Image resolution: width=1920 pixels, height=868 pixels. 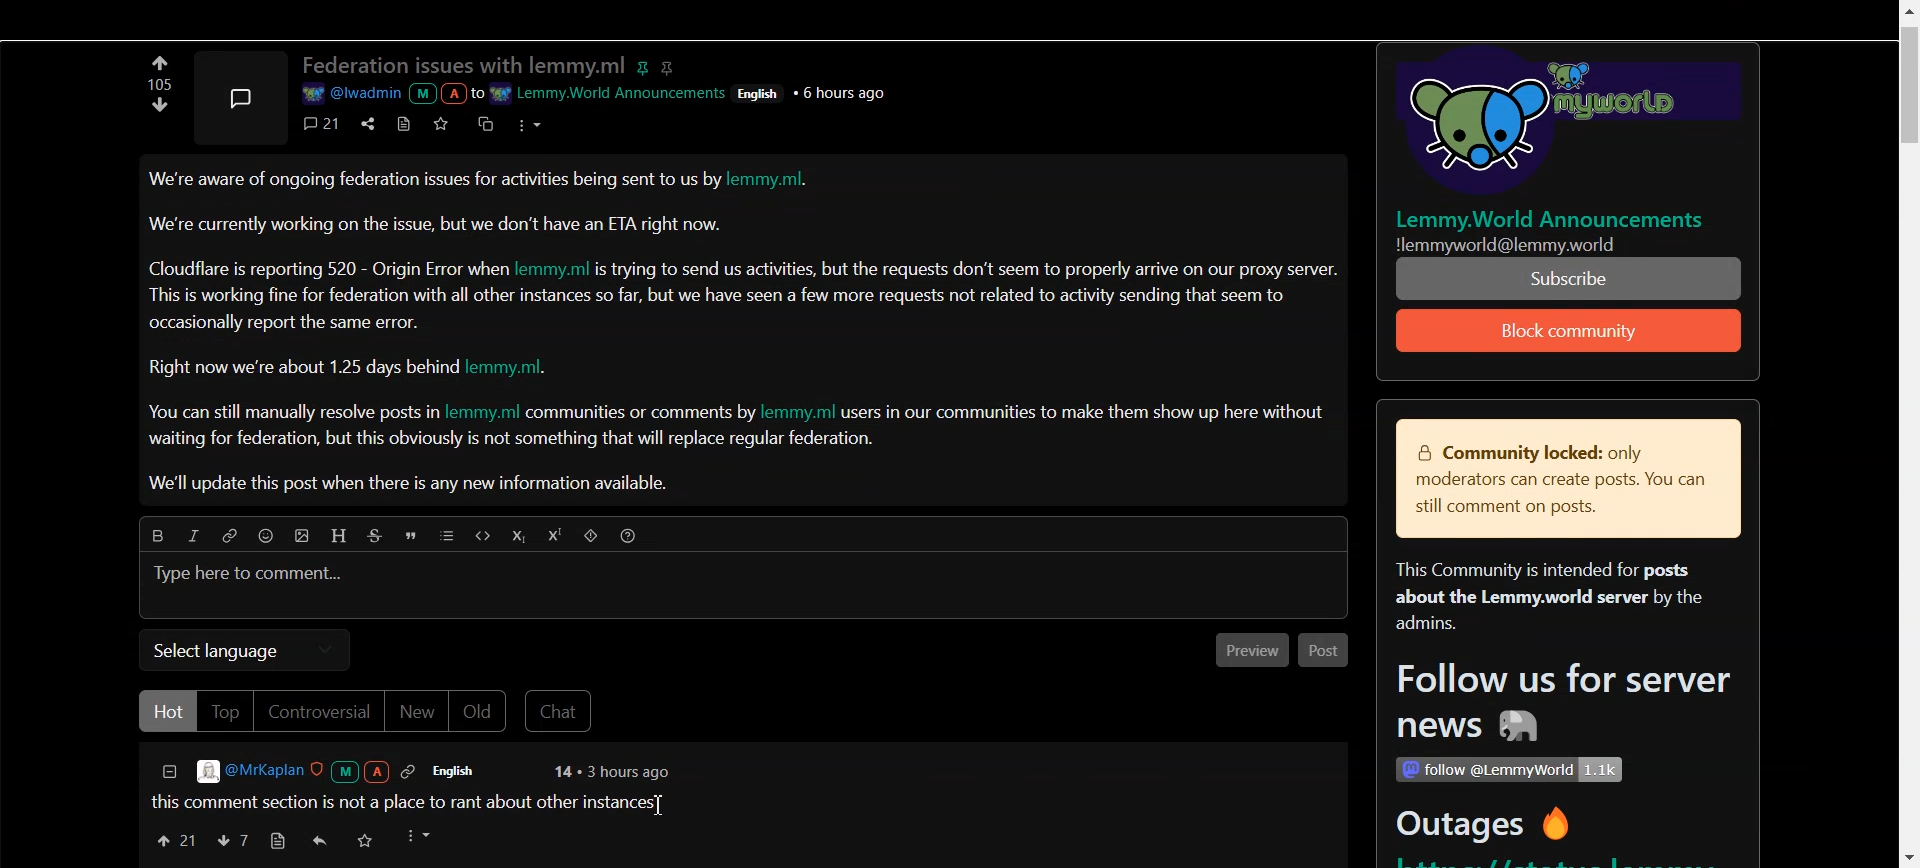 What do you see at coordinates (306, 538) in the screenshot?
I see `Upload picture` at bounding box center [306, 538].